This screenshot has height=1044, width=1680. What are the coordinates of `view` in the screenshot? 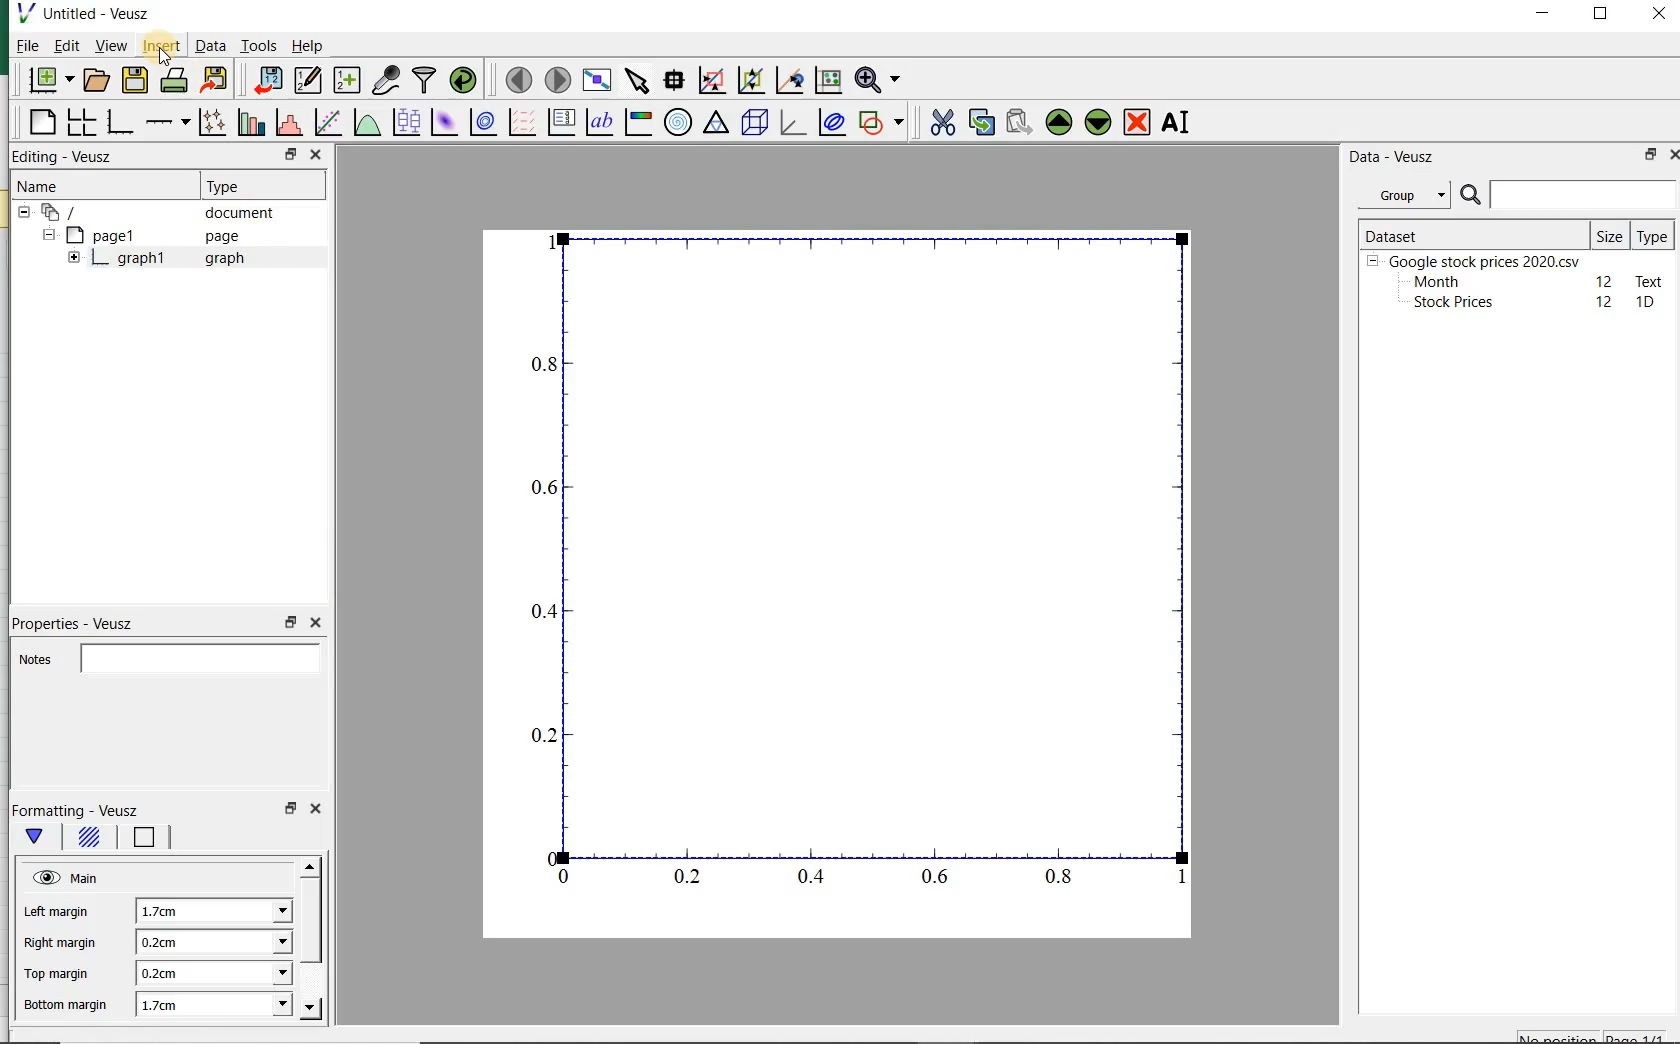 It's located at (111, 47).